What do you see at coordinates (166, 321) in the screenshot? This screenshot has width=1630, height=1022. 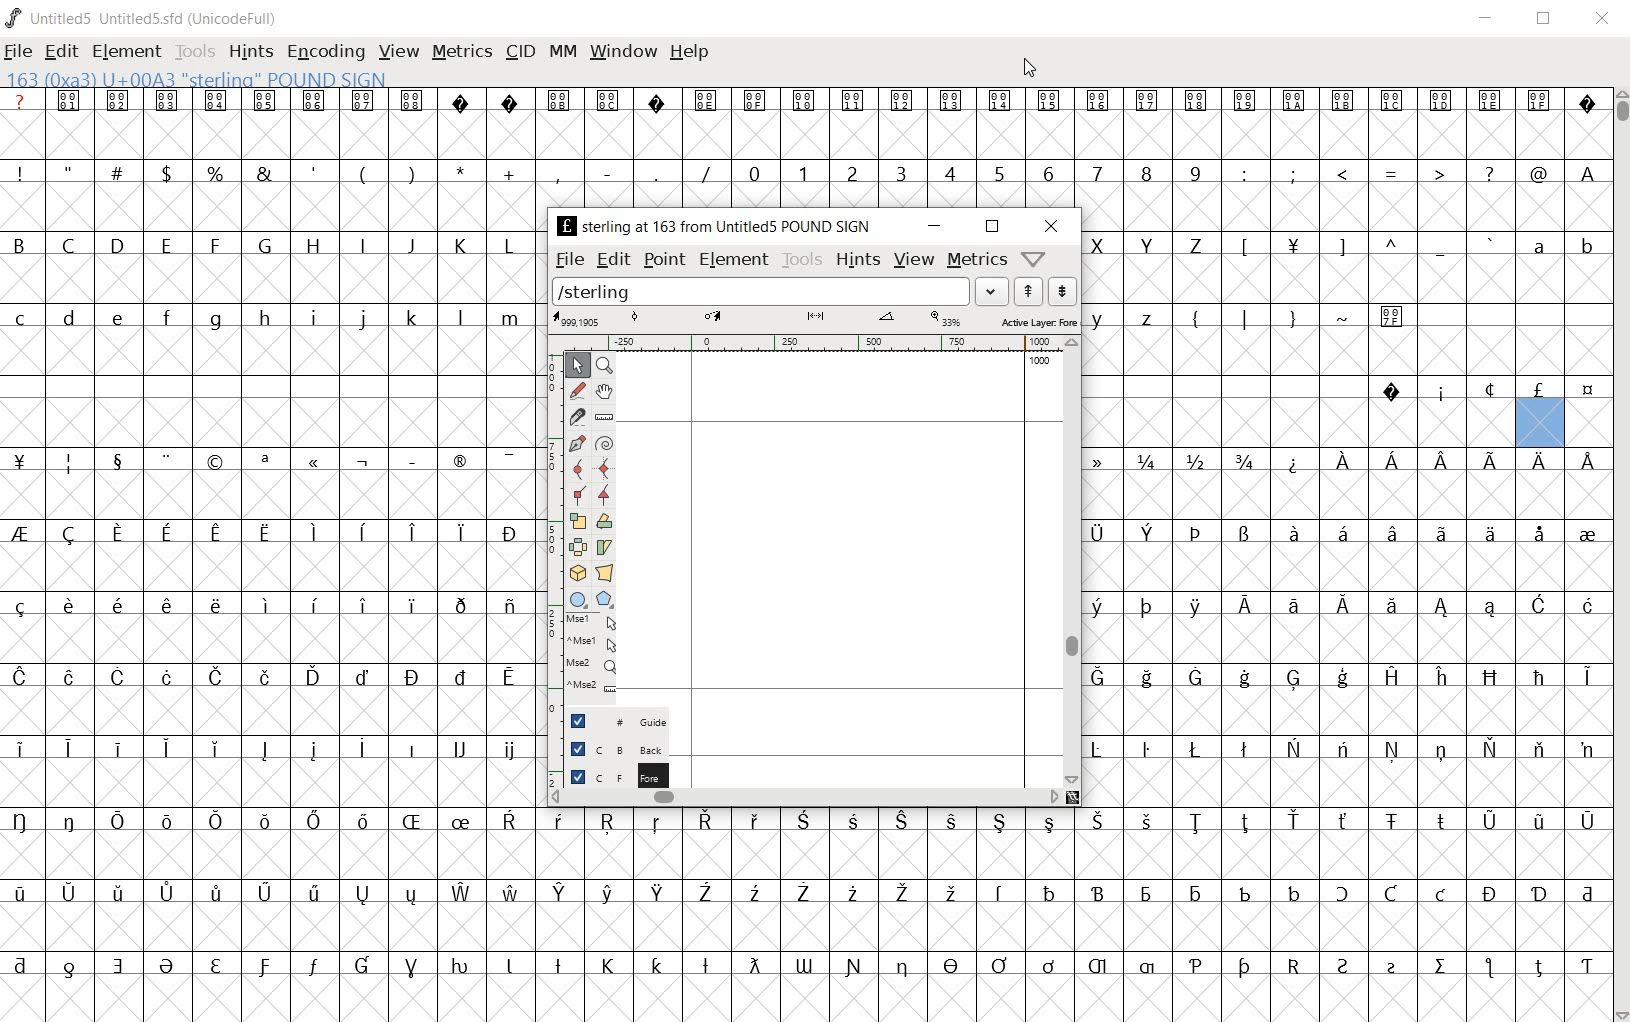 I see `f` at bounding box center [166, 321].